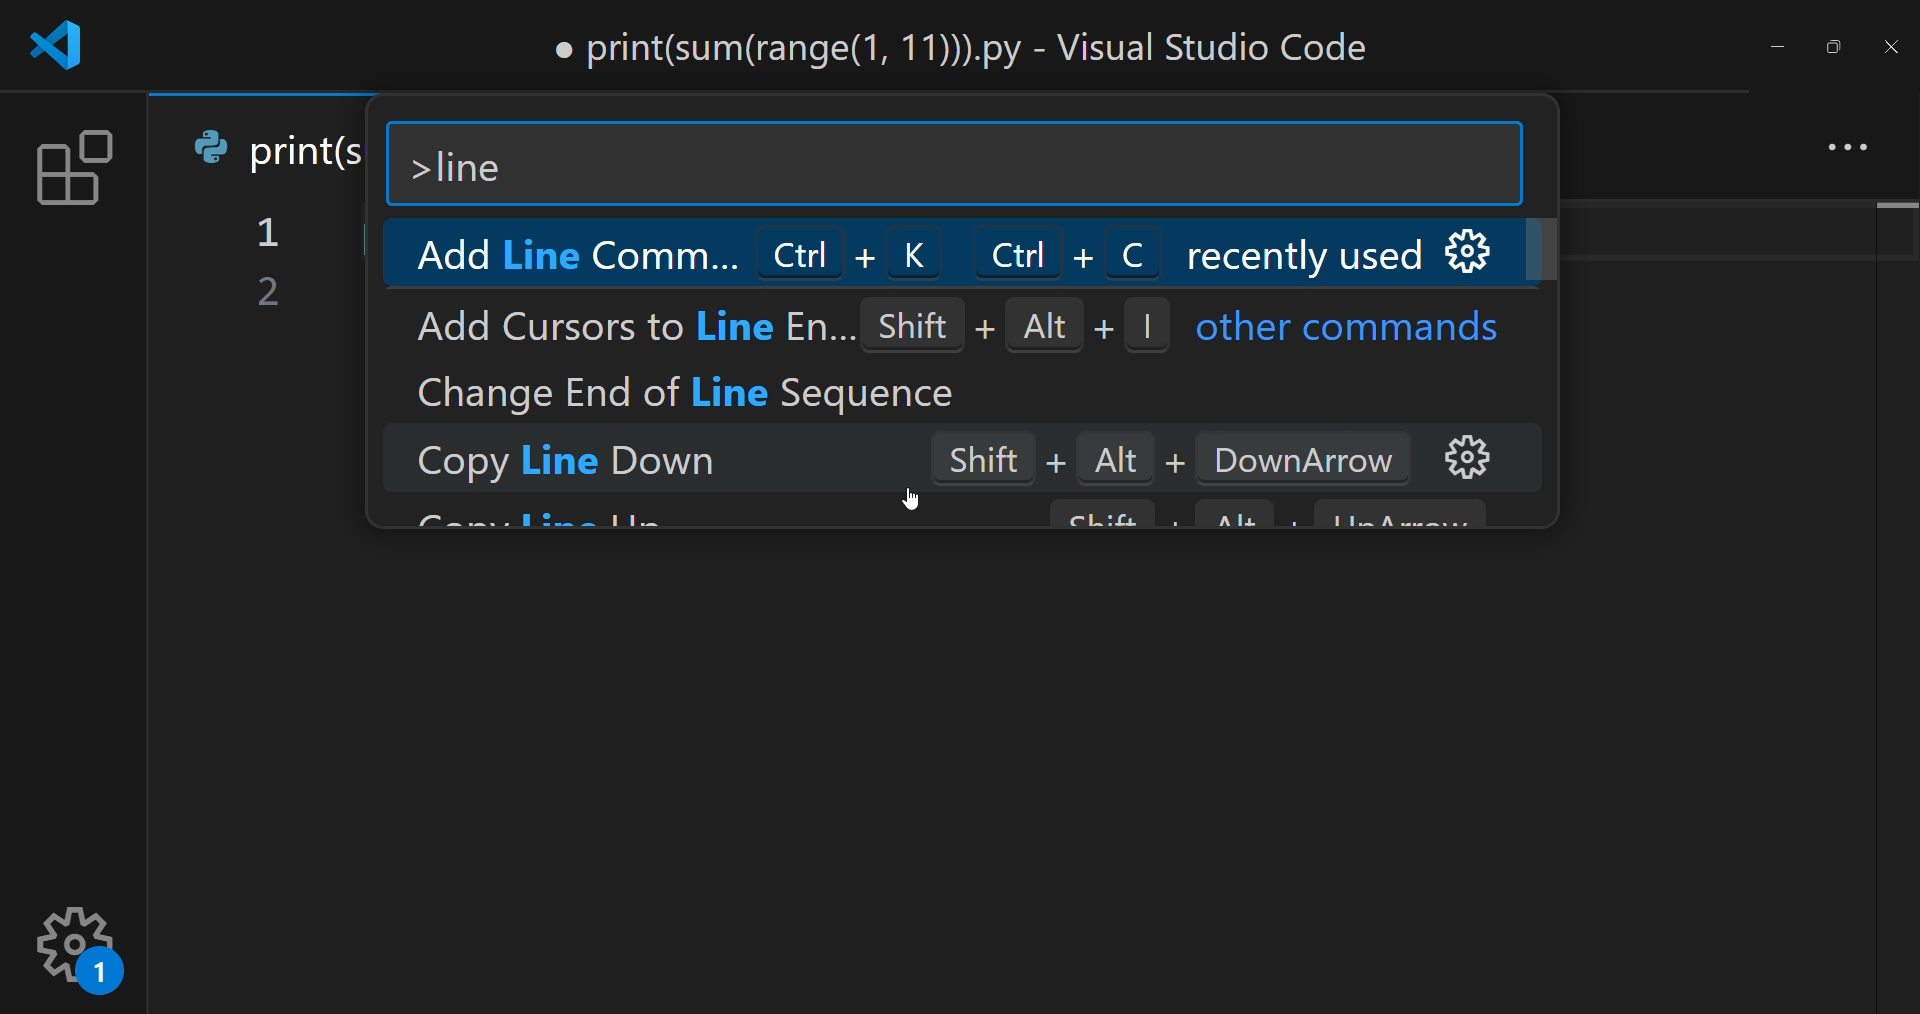 The height and width of the screenshot is (1014, 1920). Describe the element at coordinates (1841, 144) in the screenshot. I see `more` at that location.